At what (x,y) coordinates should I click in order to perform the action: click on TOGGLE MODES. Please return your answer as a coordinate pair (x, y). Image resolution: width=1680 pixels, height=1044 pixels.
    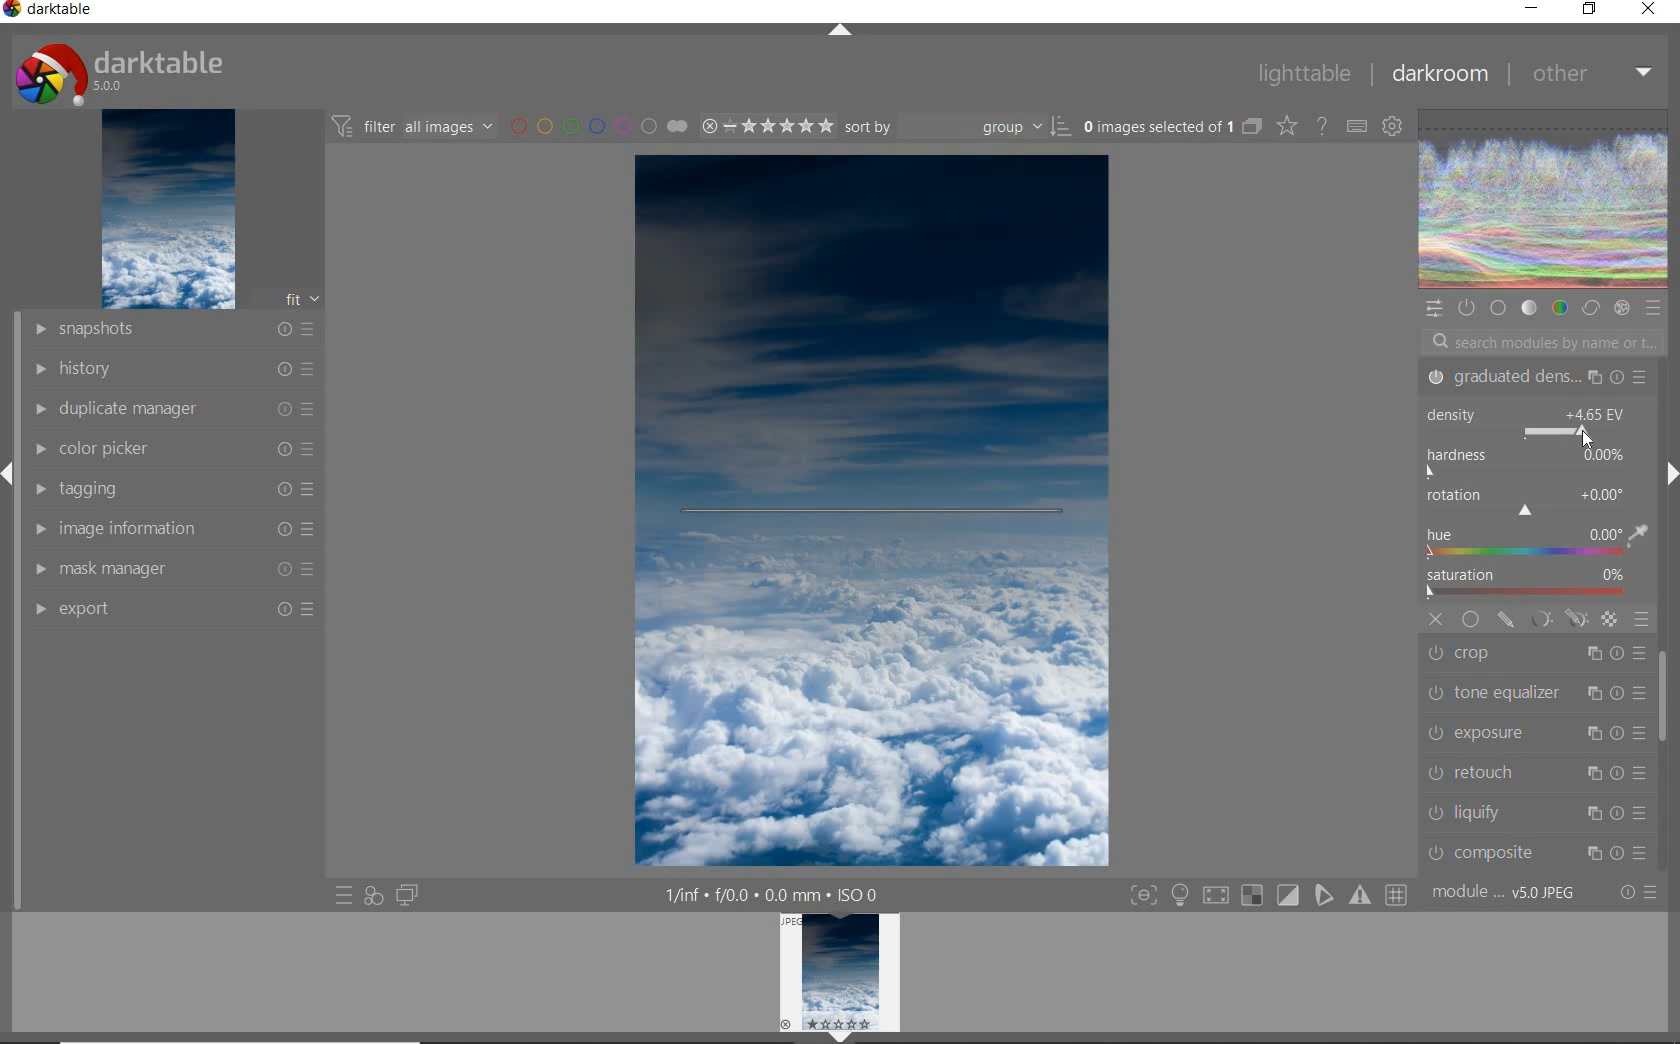
    Looking at the image, I should click on (1267, 898).